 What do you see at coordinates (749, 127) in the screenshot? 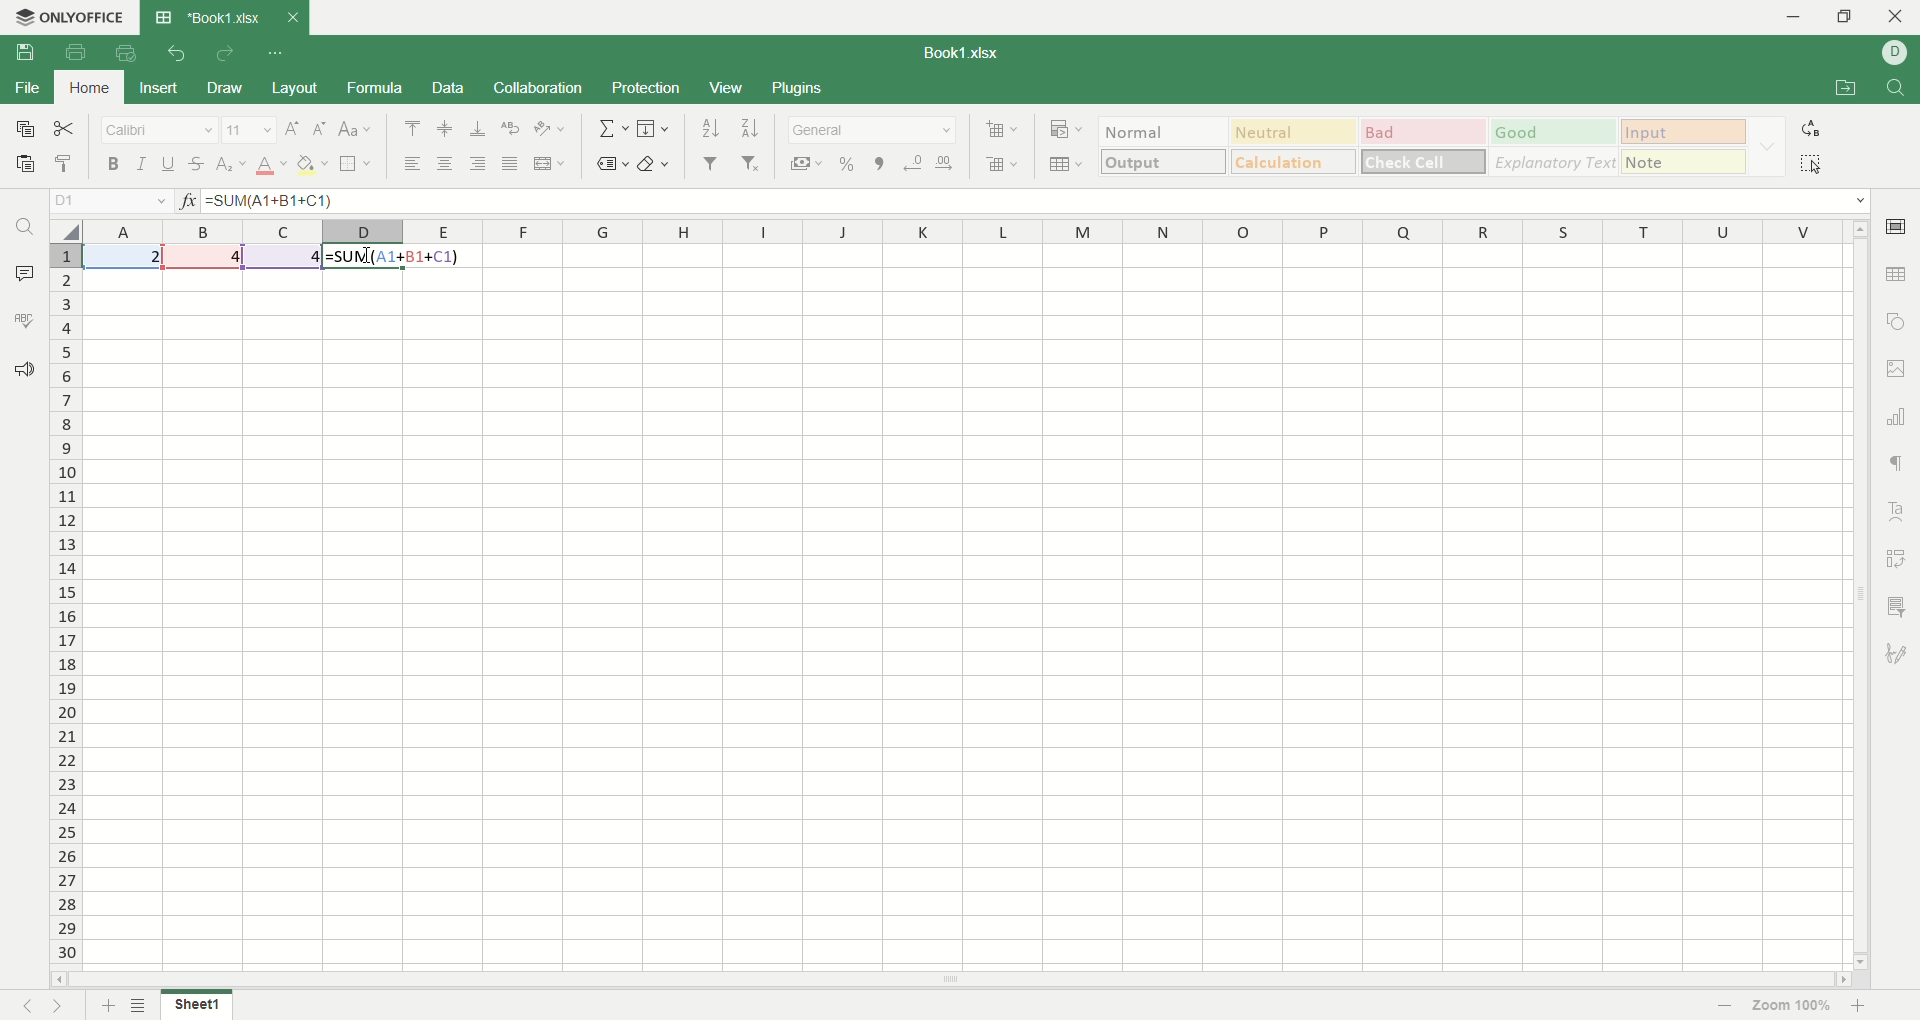
I see `sort descending` at bounding box center [749, 127].